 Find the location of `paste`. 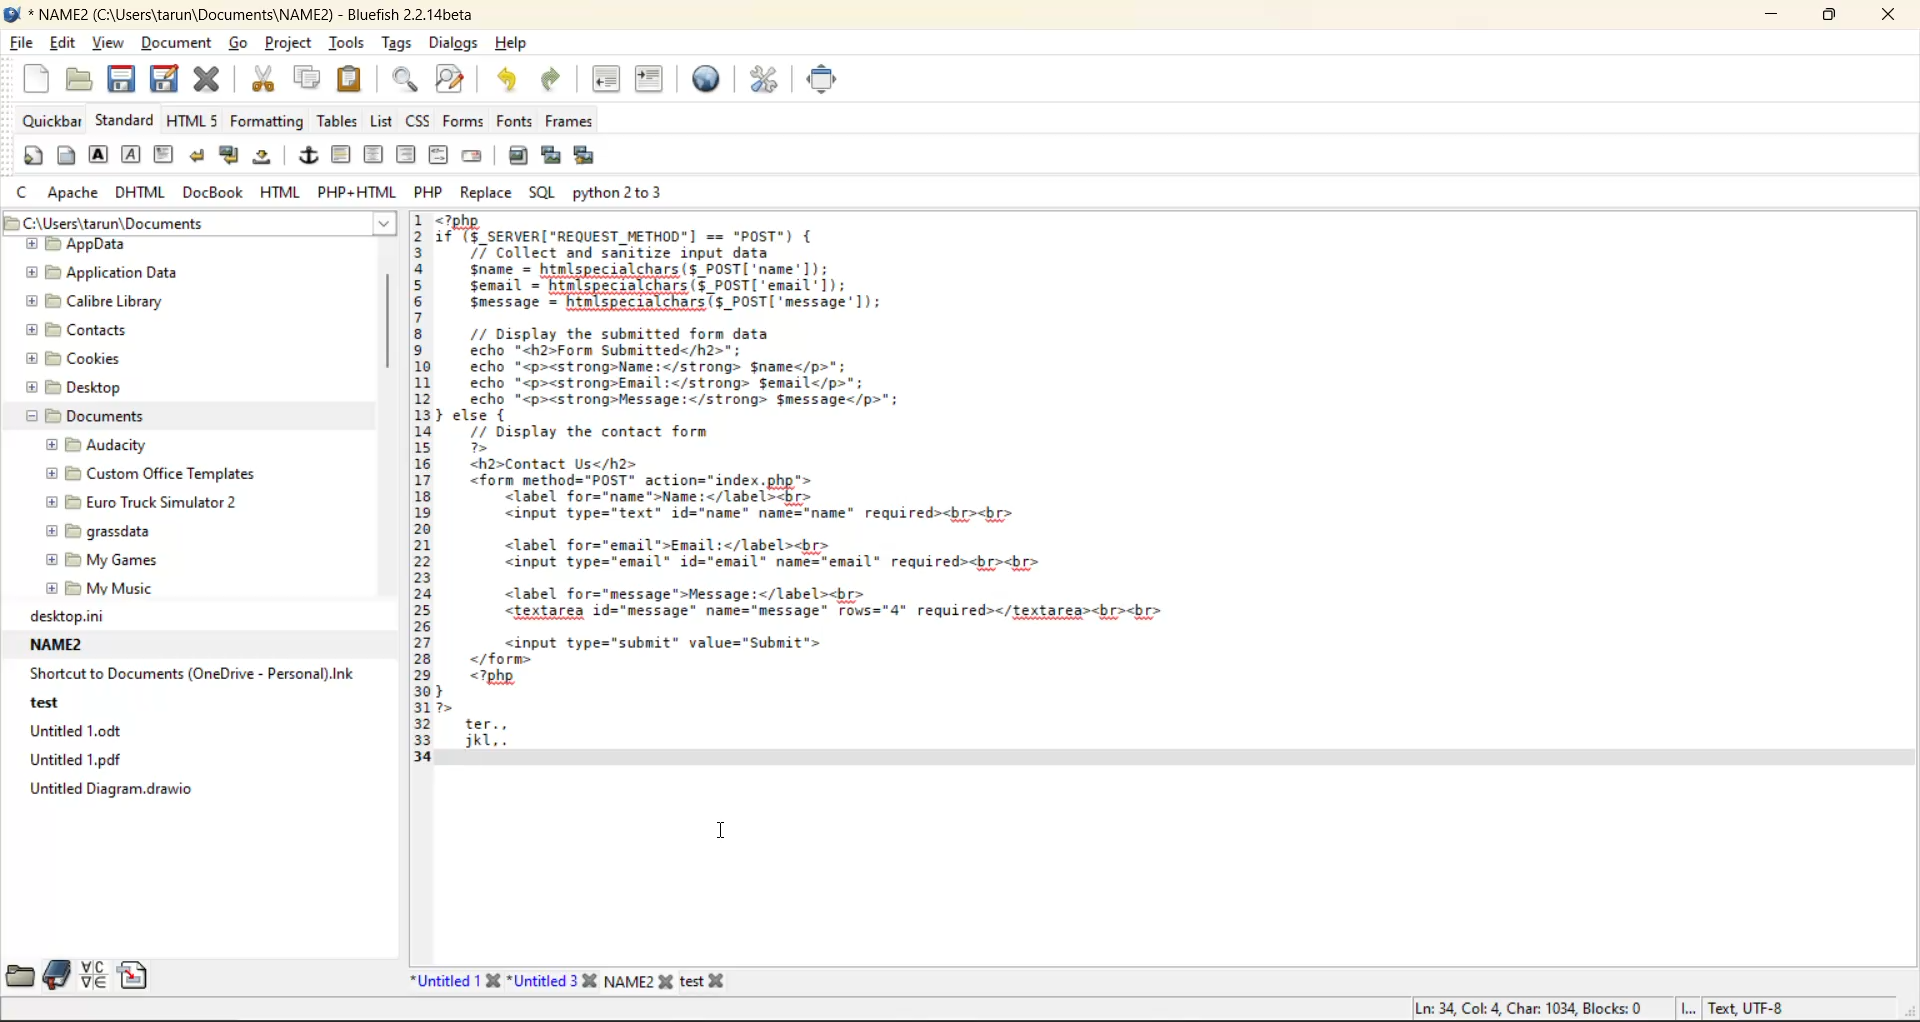

paste is located at coordinates (354, 83).